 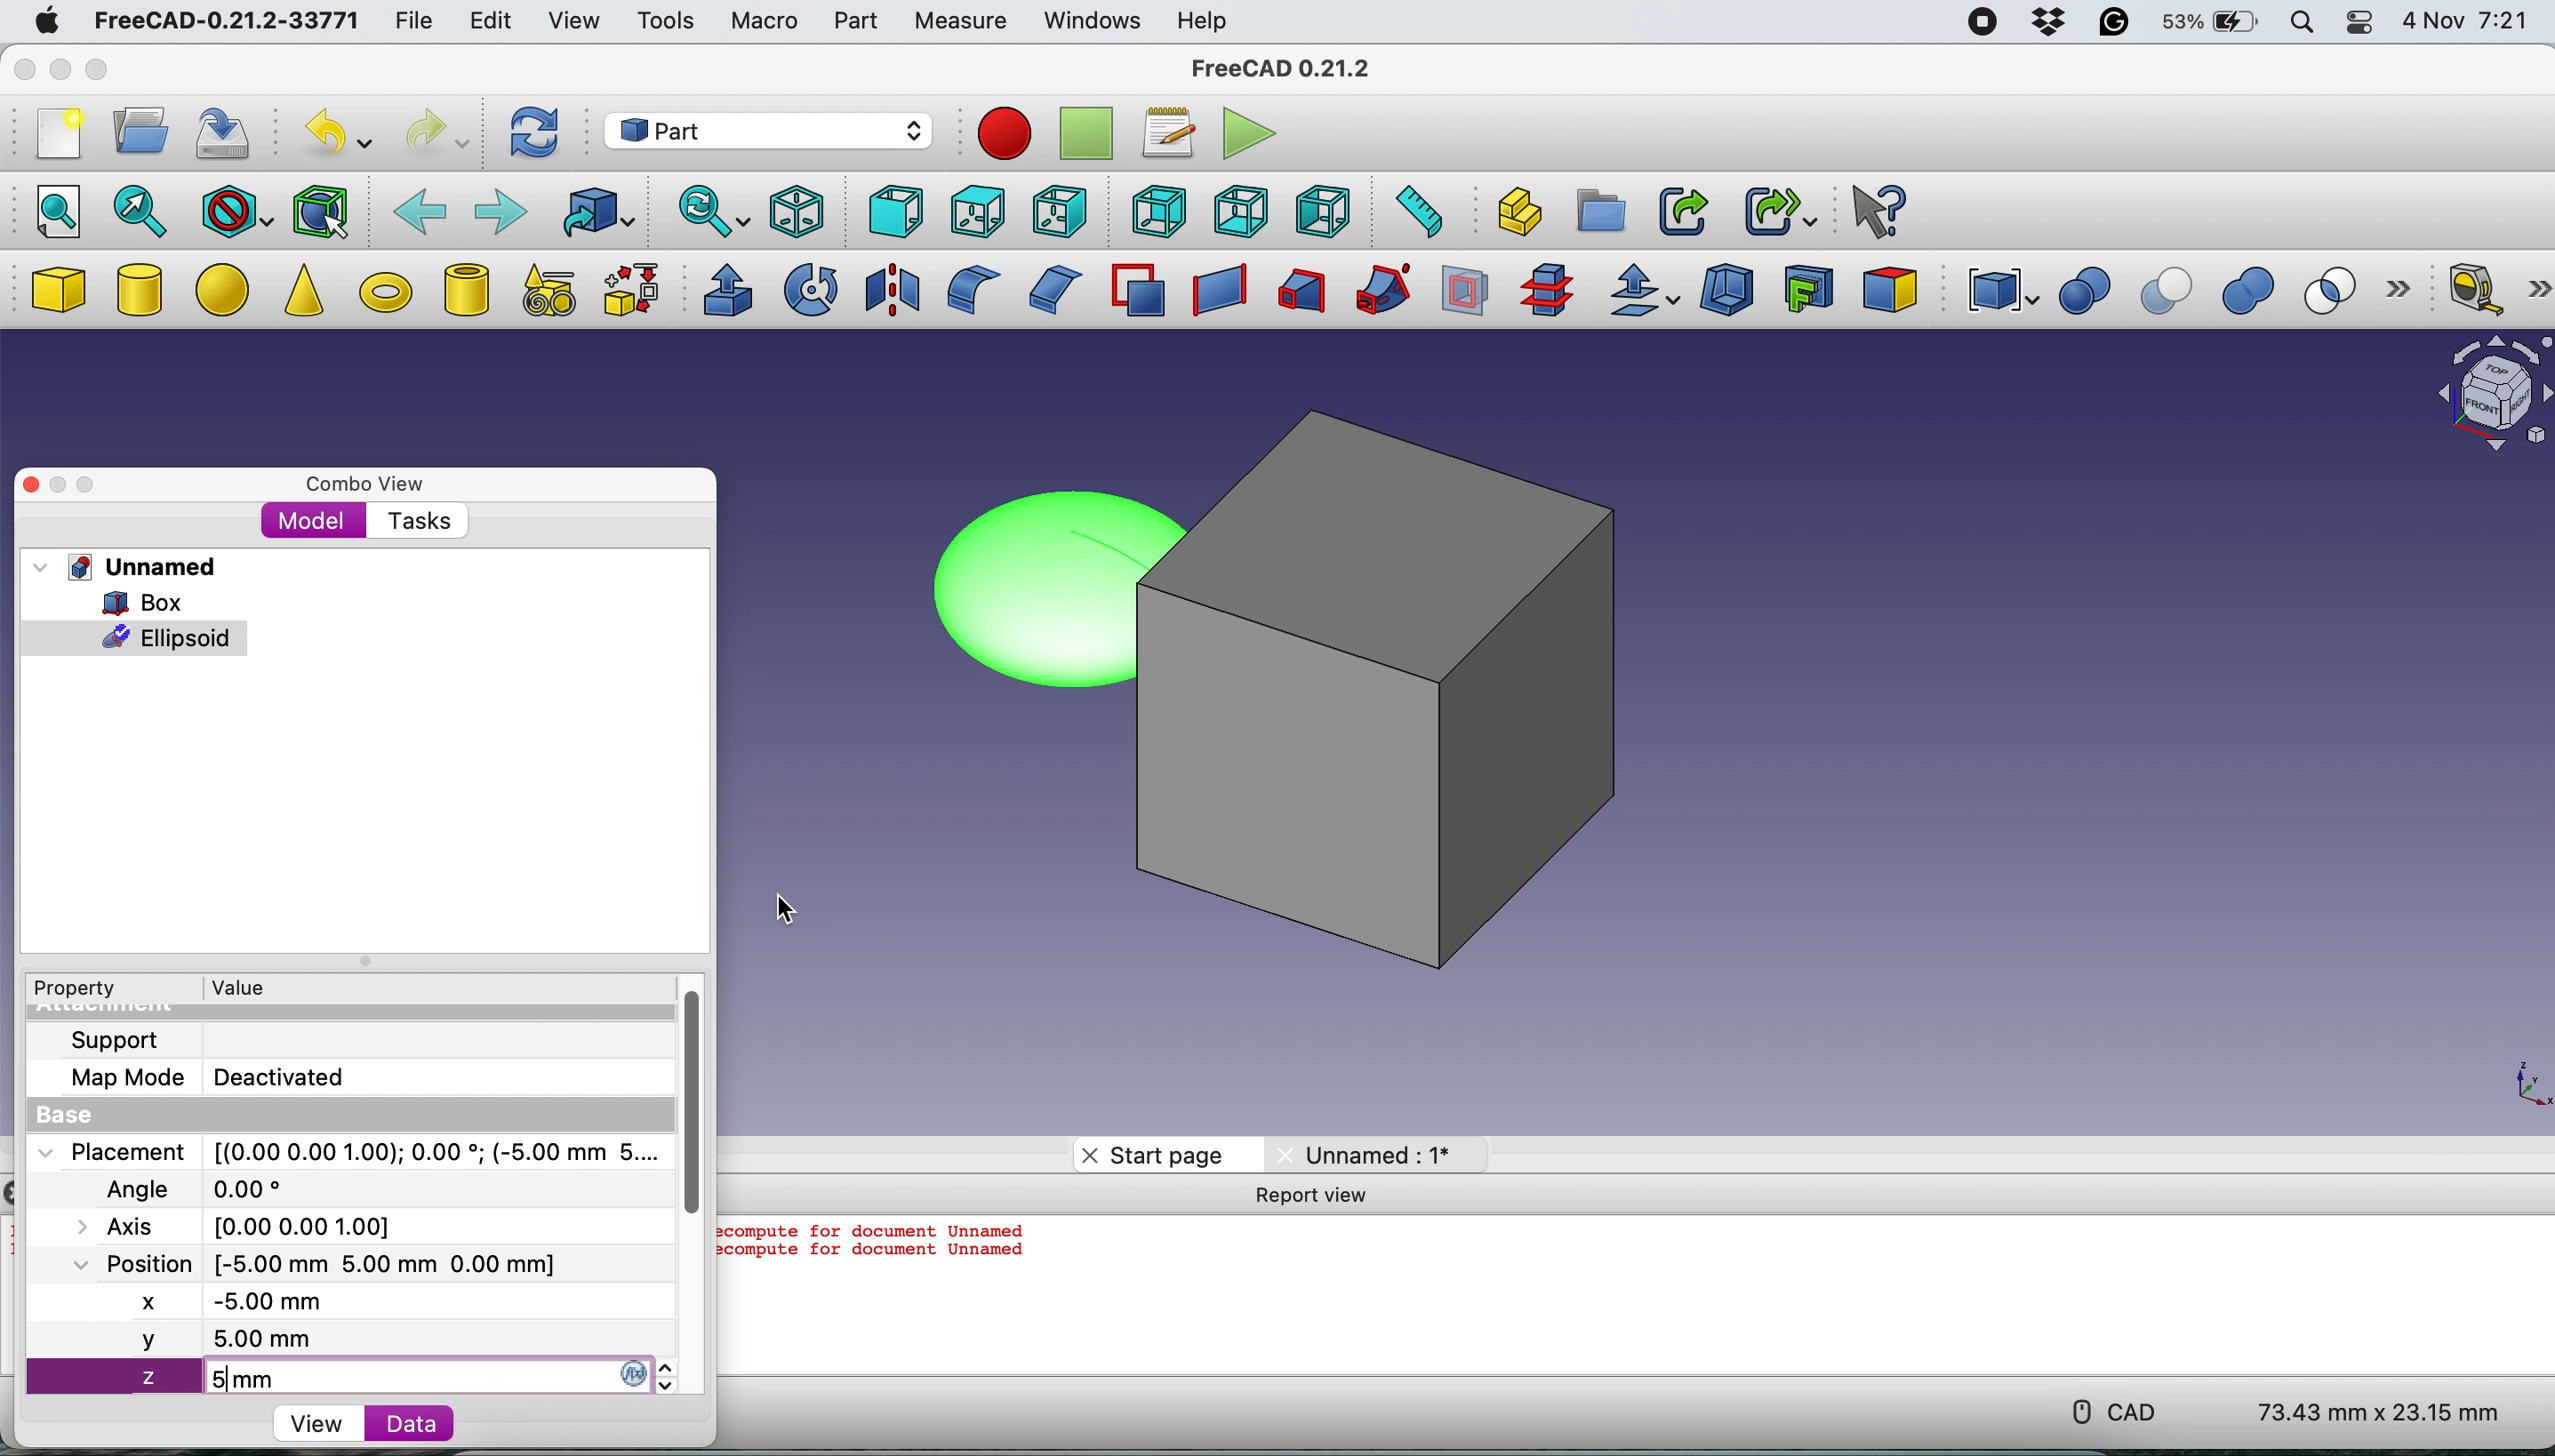 I want to click on torus, so click(x=385, y=292).